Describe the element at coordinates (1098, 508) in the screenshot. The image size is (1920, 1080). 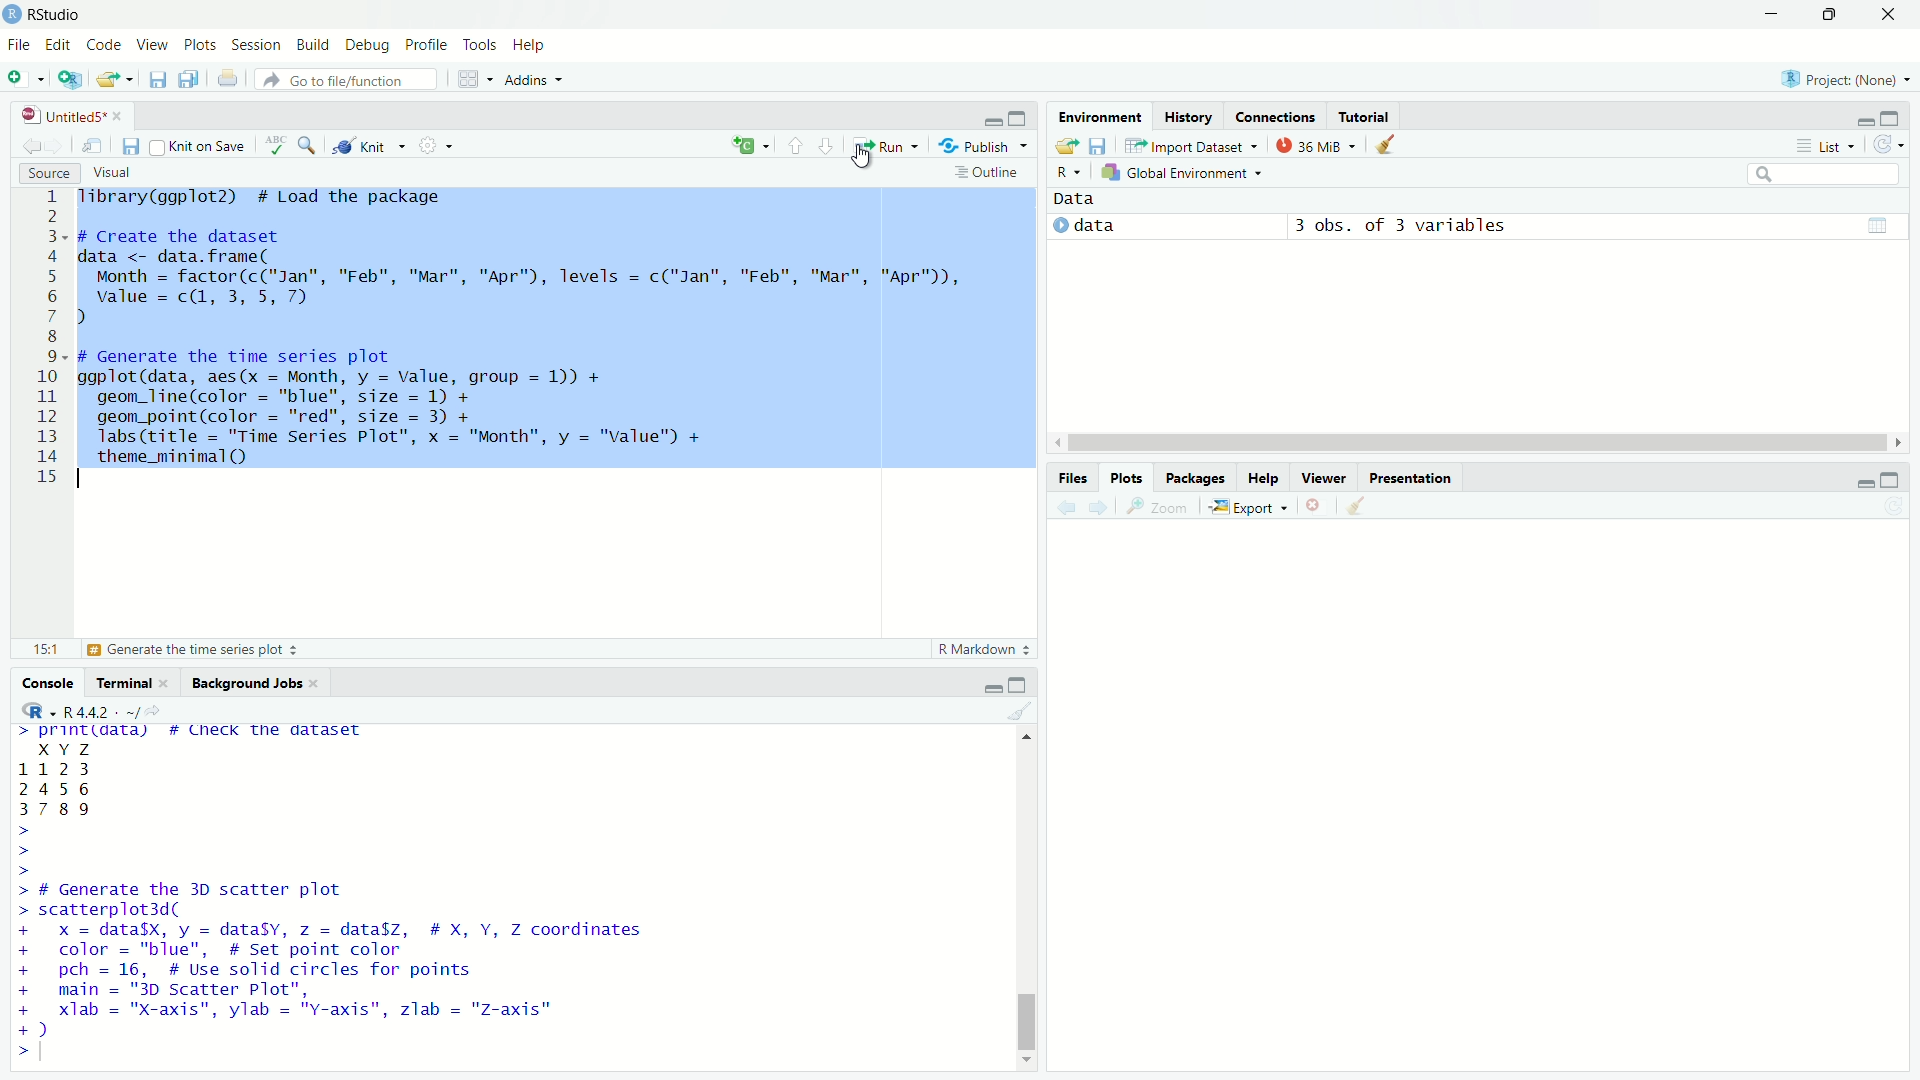
I see `next plot` at that location.